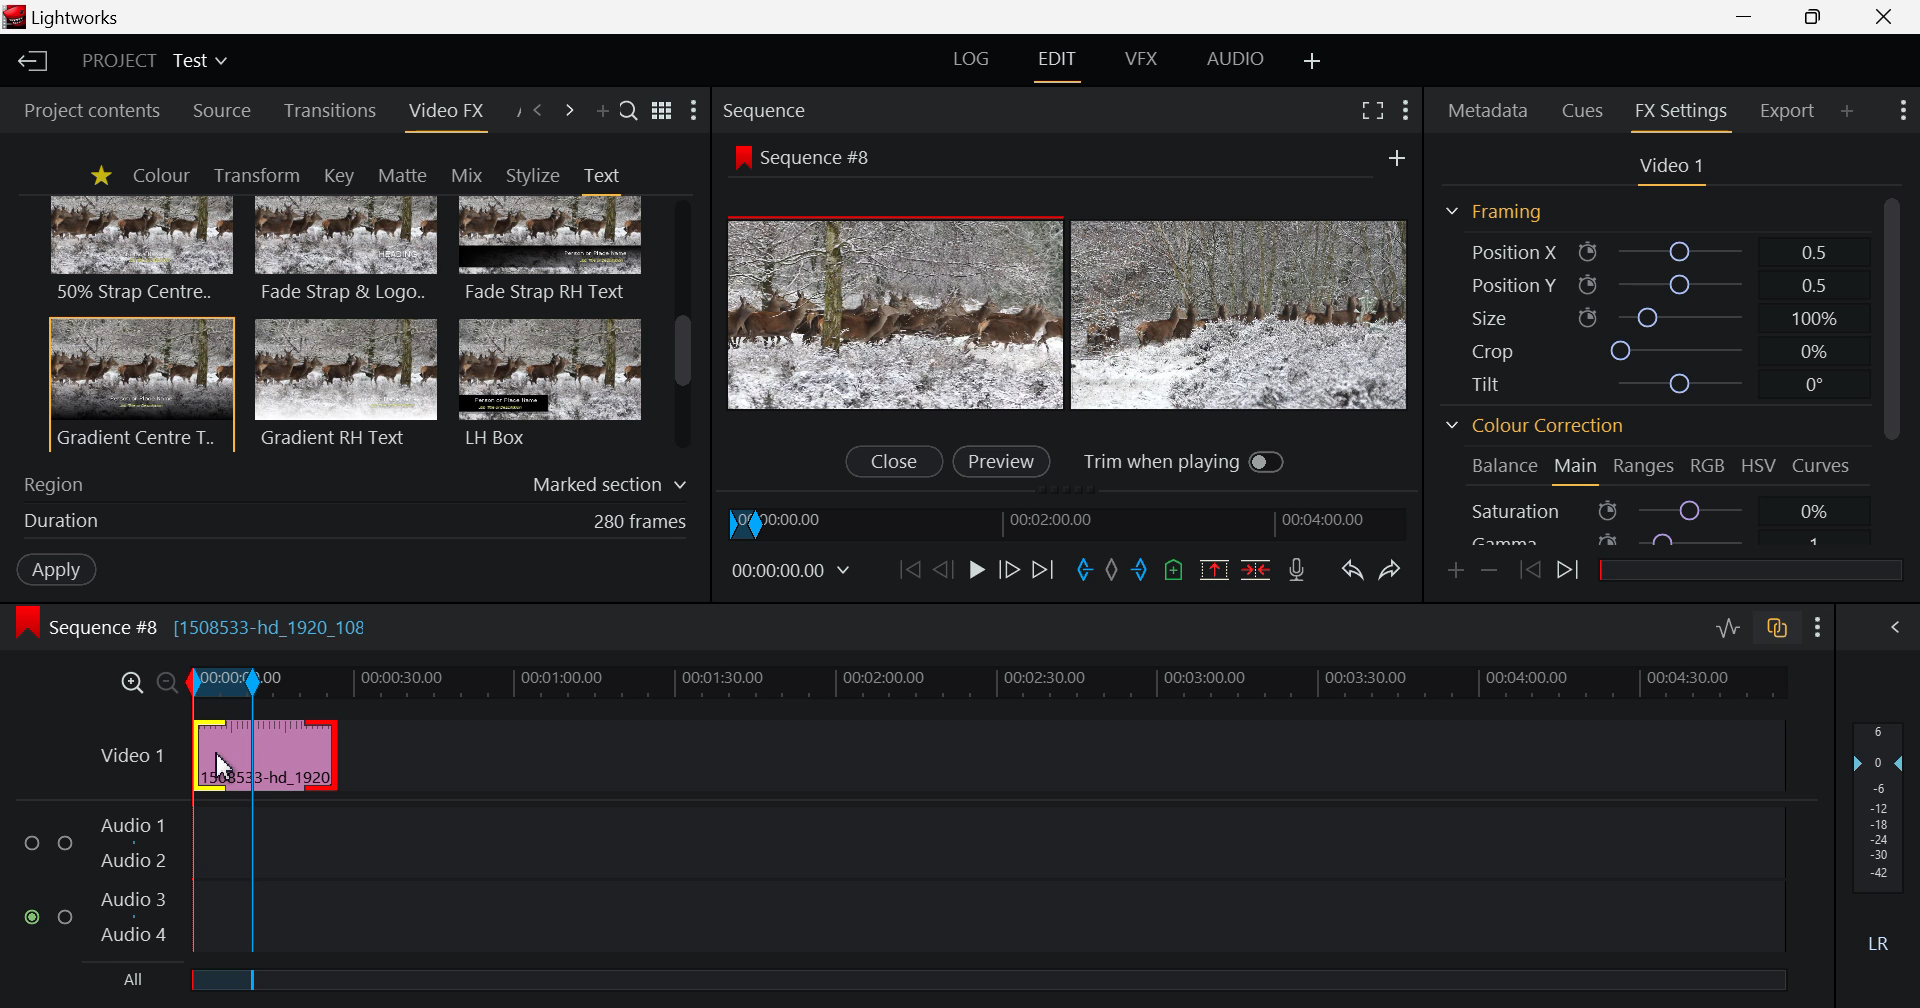  Describe the element at coordinates (1680, 111) in the screenshot. I see `FX Settings` at that location.